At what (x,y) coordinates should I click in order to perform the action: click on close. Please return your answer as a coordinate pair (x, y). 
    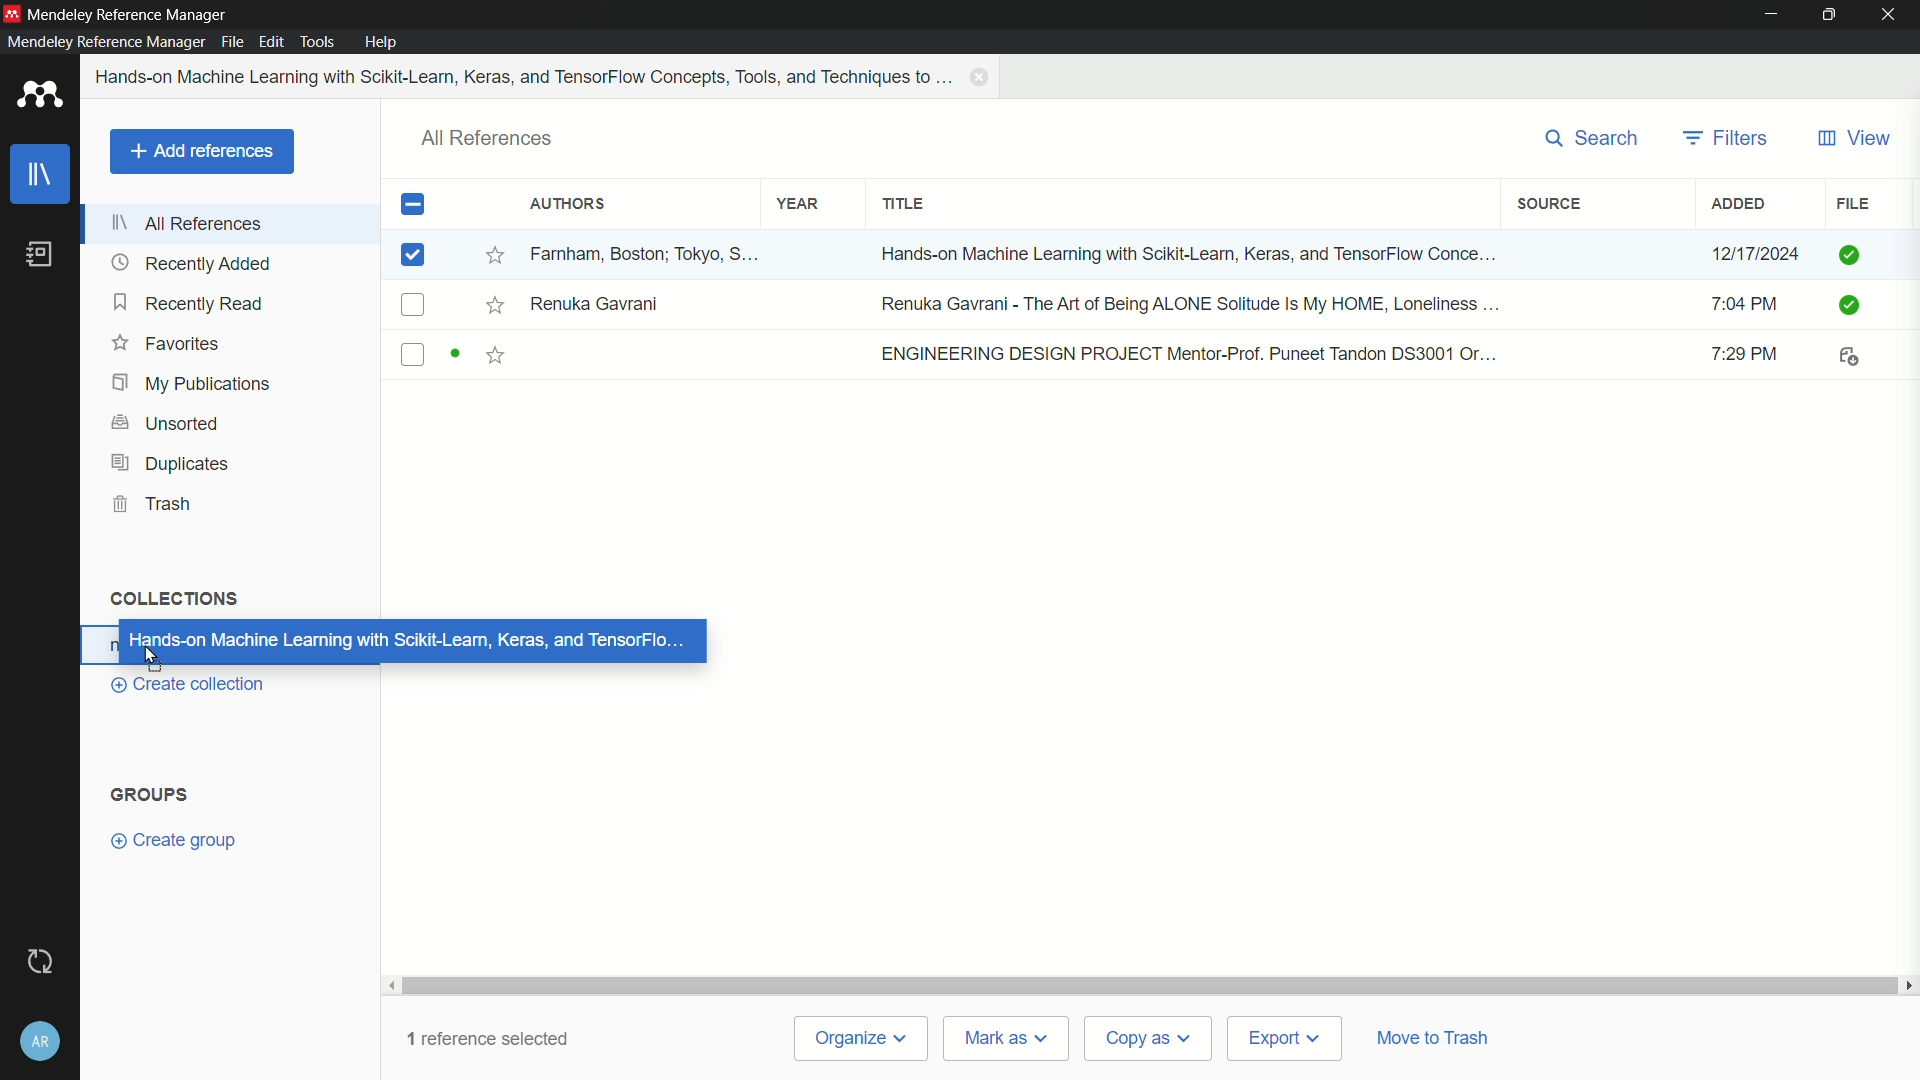
    Looking at the image, I should click on (1894, 15).